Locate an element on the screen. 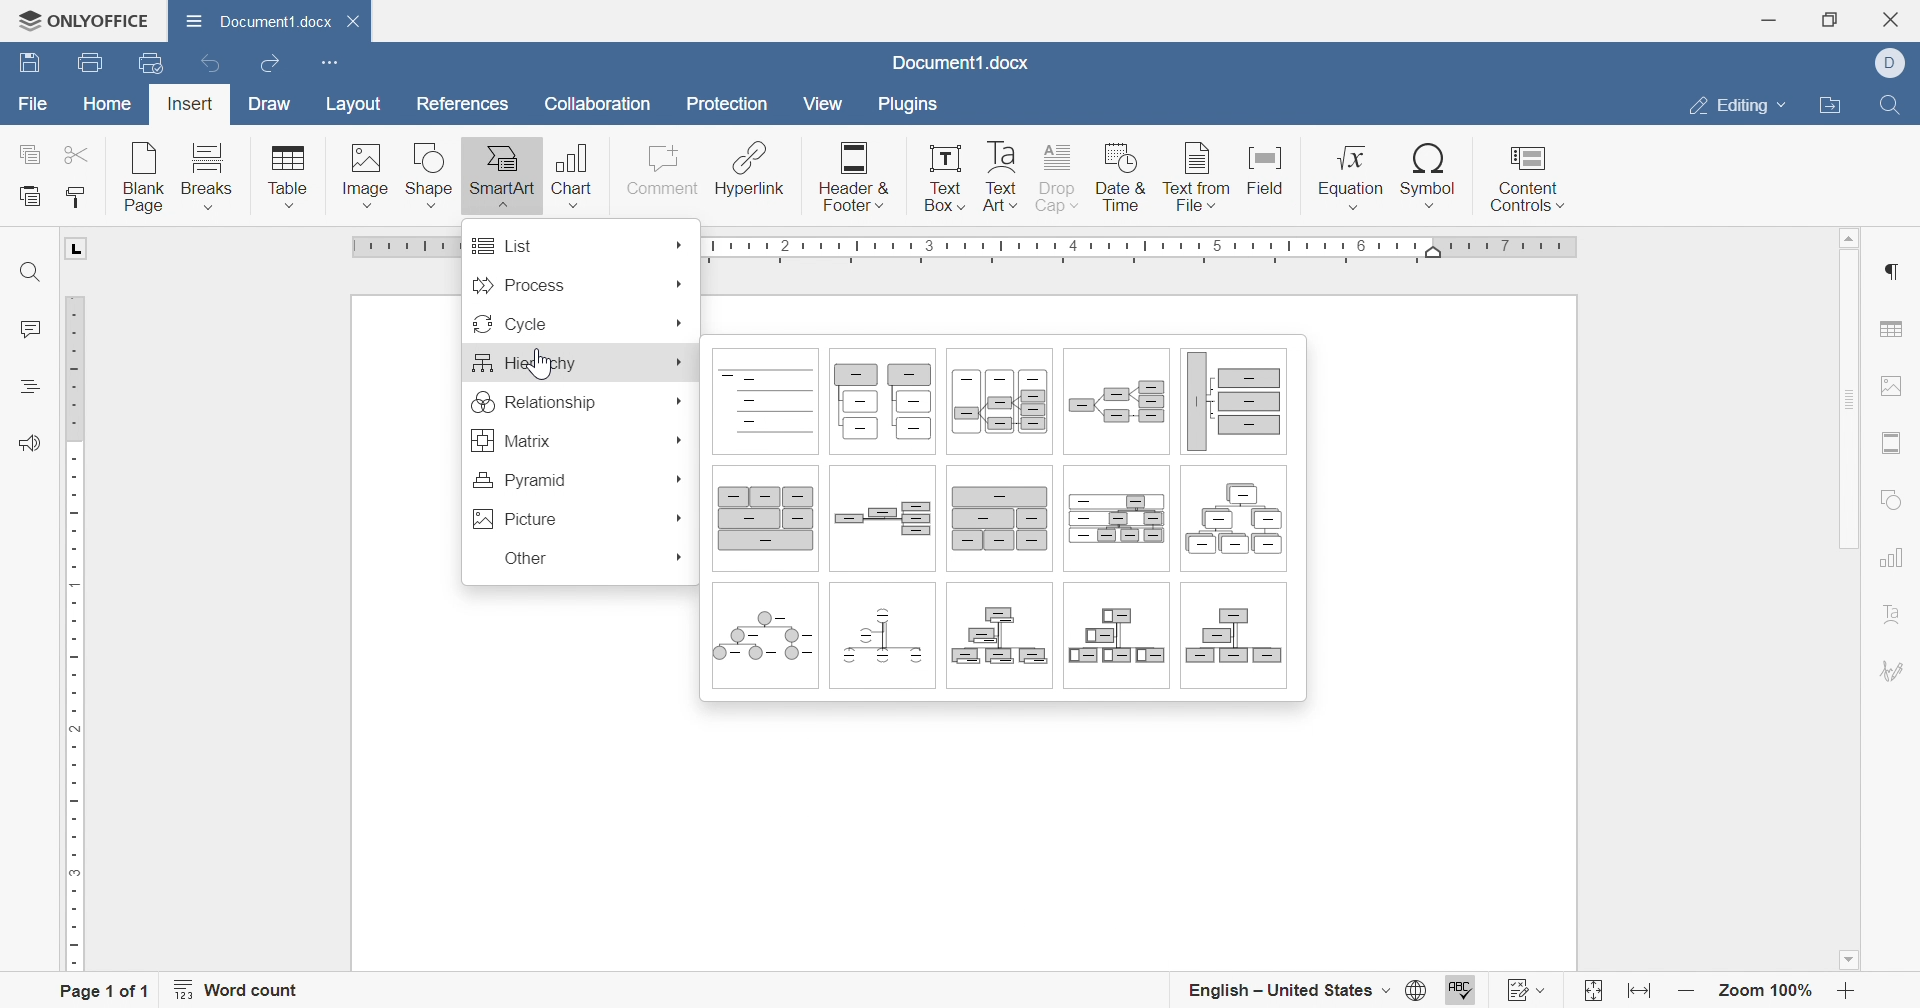 This screenshot has height=1008, width=1920. Scroll bar is located at coordinates (1856, 562).